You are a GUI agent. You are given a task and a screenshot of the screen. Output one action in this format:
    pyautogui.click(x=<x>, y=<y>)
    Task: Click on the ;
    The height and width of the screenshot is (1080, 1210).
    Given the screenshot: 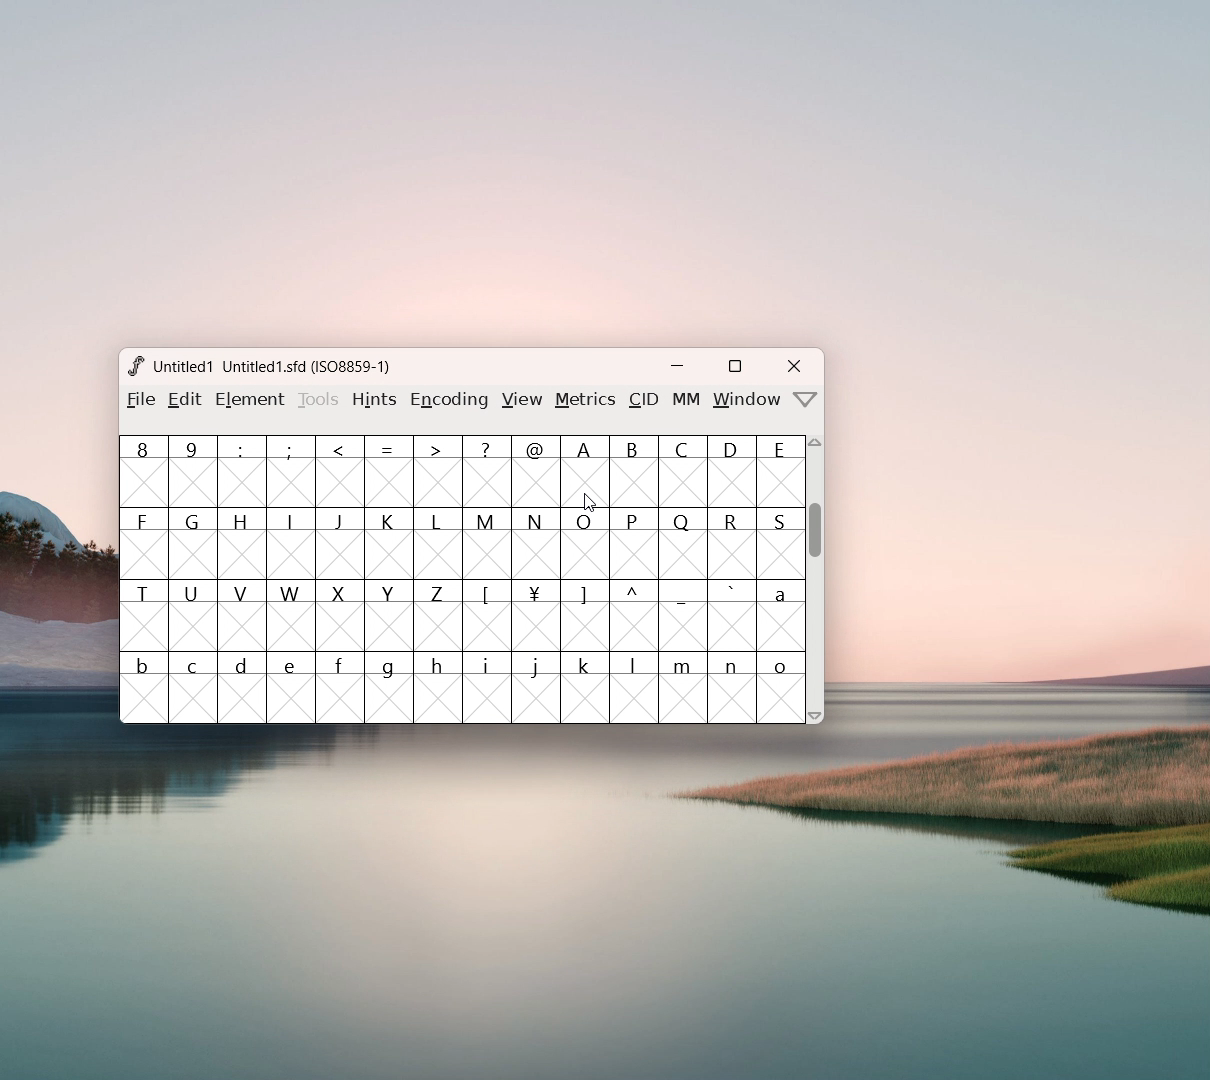 What is the action you would take?
    pyautogui.click(x=293, y=471)
    